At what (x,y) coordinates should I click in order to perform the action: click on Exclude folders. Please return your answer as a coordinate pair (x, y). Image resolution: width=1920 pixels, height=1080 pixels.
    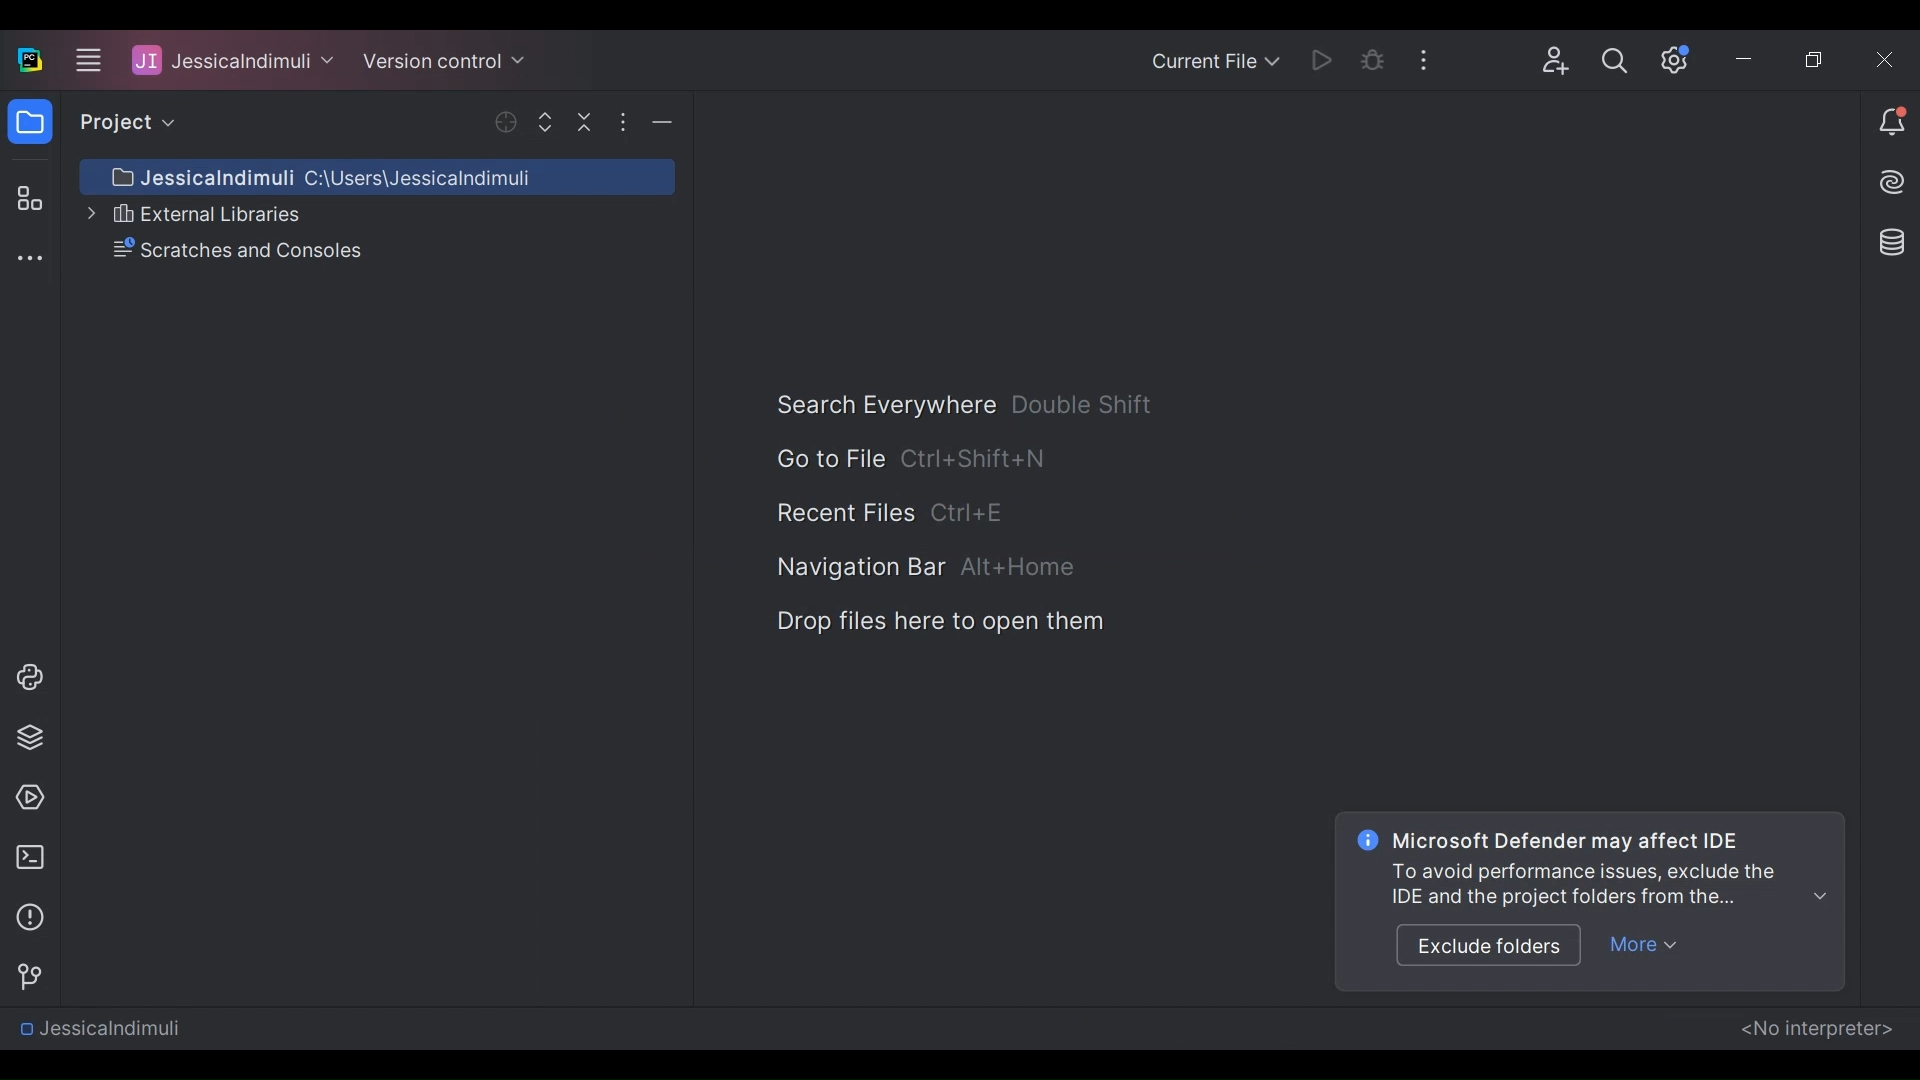
    Looking at the image, I should click on (1488, 944).